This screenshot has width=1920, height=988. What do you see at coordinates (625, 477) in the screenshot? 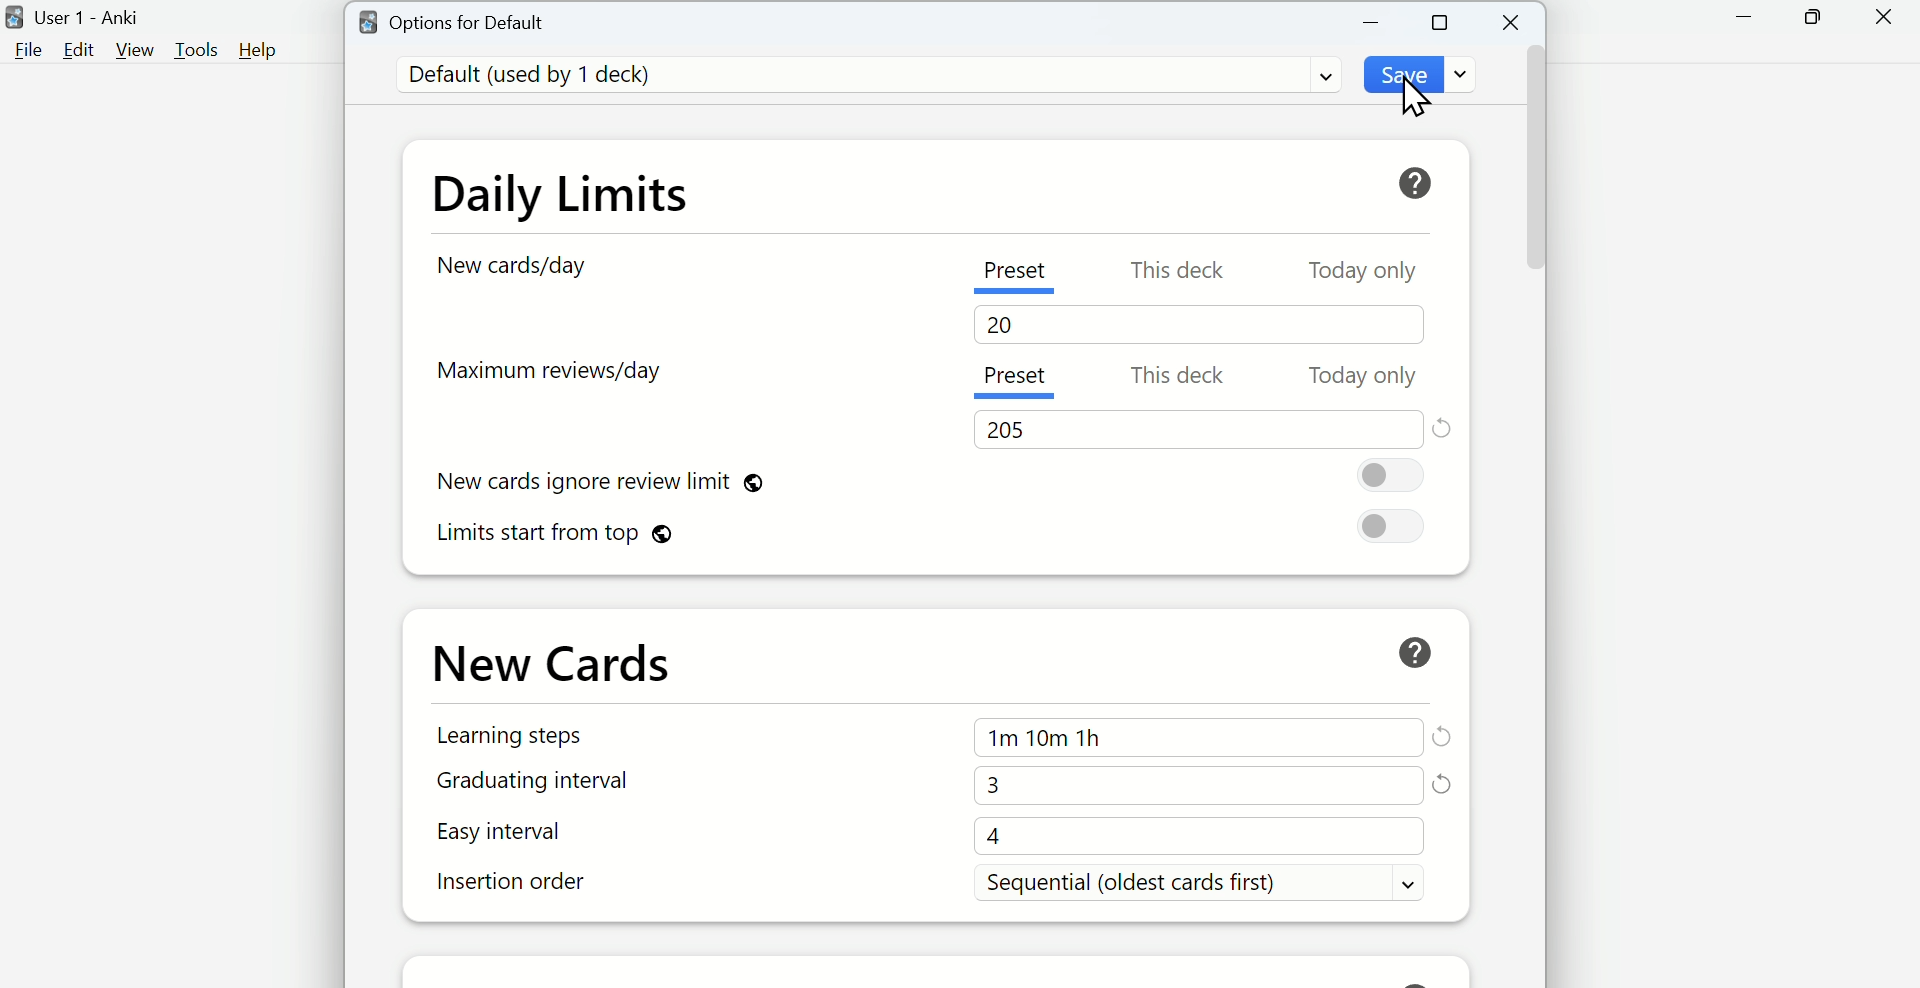
I see `New cards ignore review limit` at bounding box center [625, 477].